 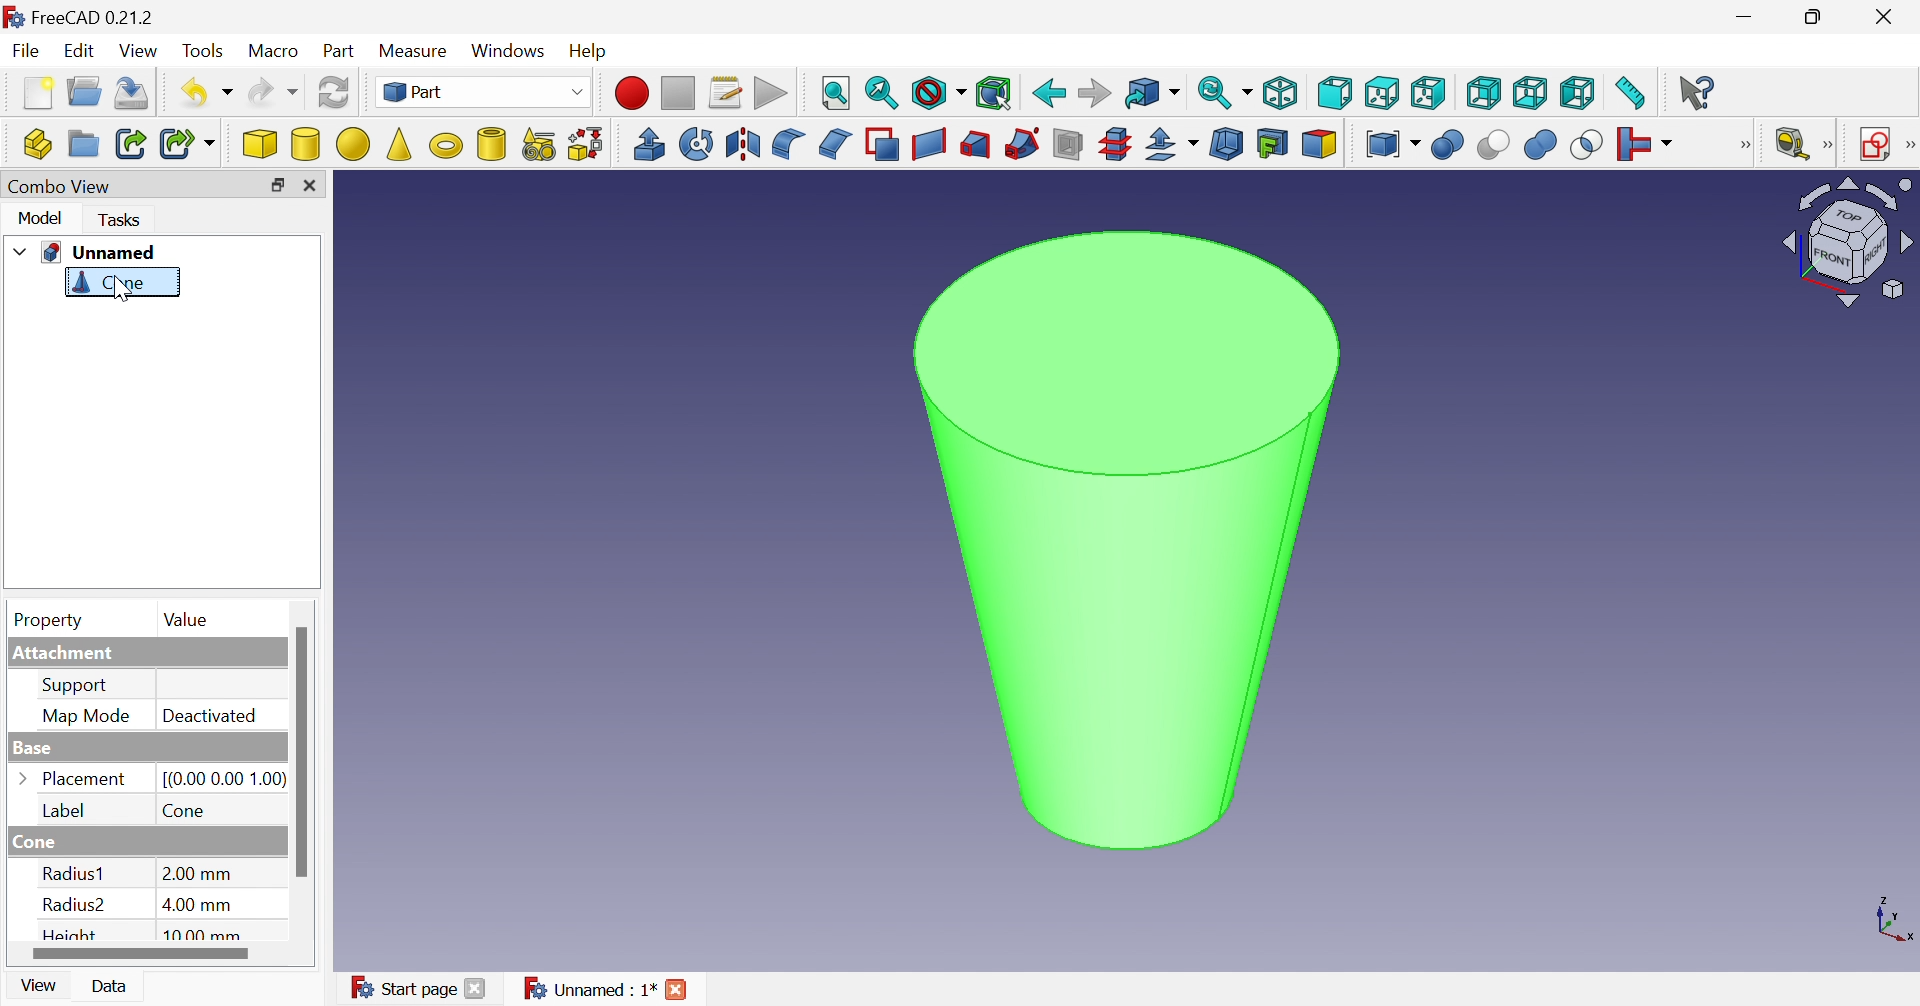 I want to click on What's this?, so click(x=1699, y=94).